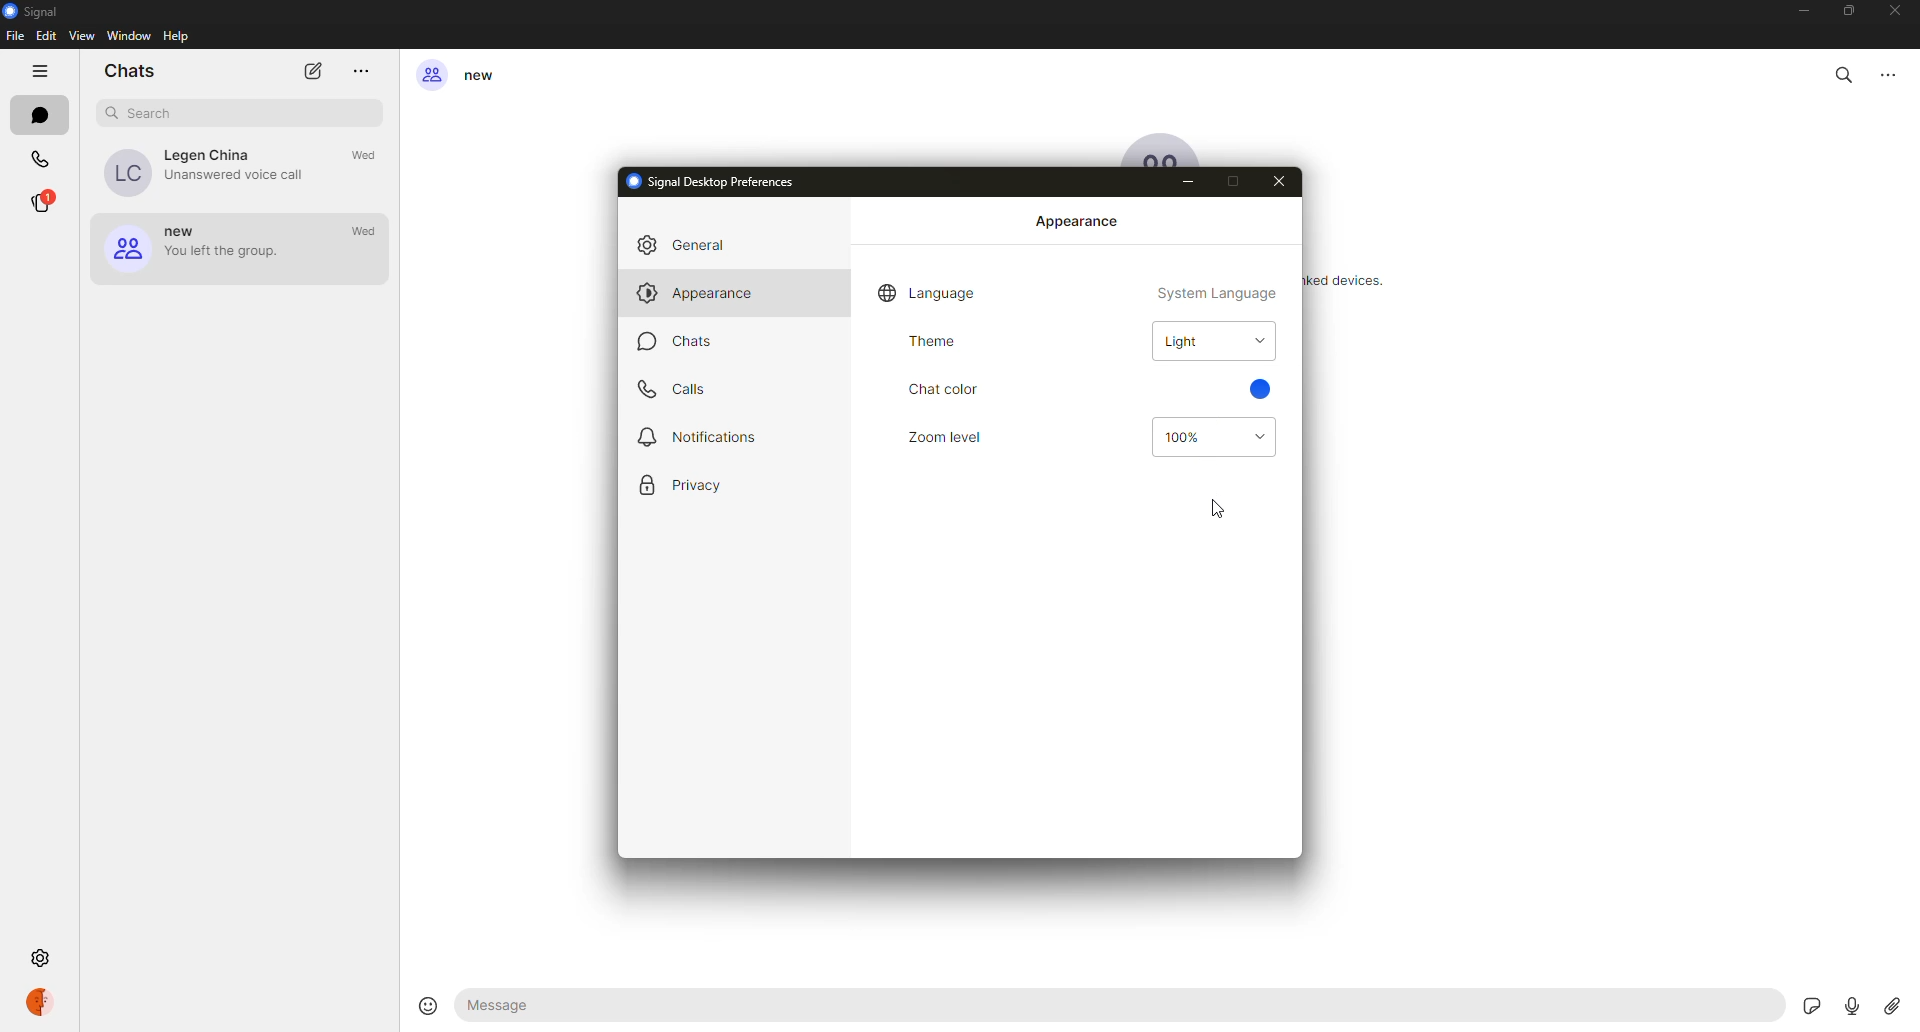 Image resolution: width=1920 pixels, height=1032 pixels. What do you see at coordinates (1848, 10) in the screenshot?
I see `maximize` at bounding box center [1848, 10].